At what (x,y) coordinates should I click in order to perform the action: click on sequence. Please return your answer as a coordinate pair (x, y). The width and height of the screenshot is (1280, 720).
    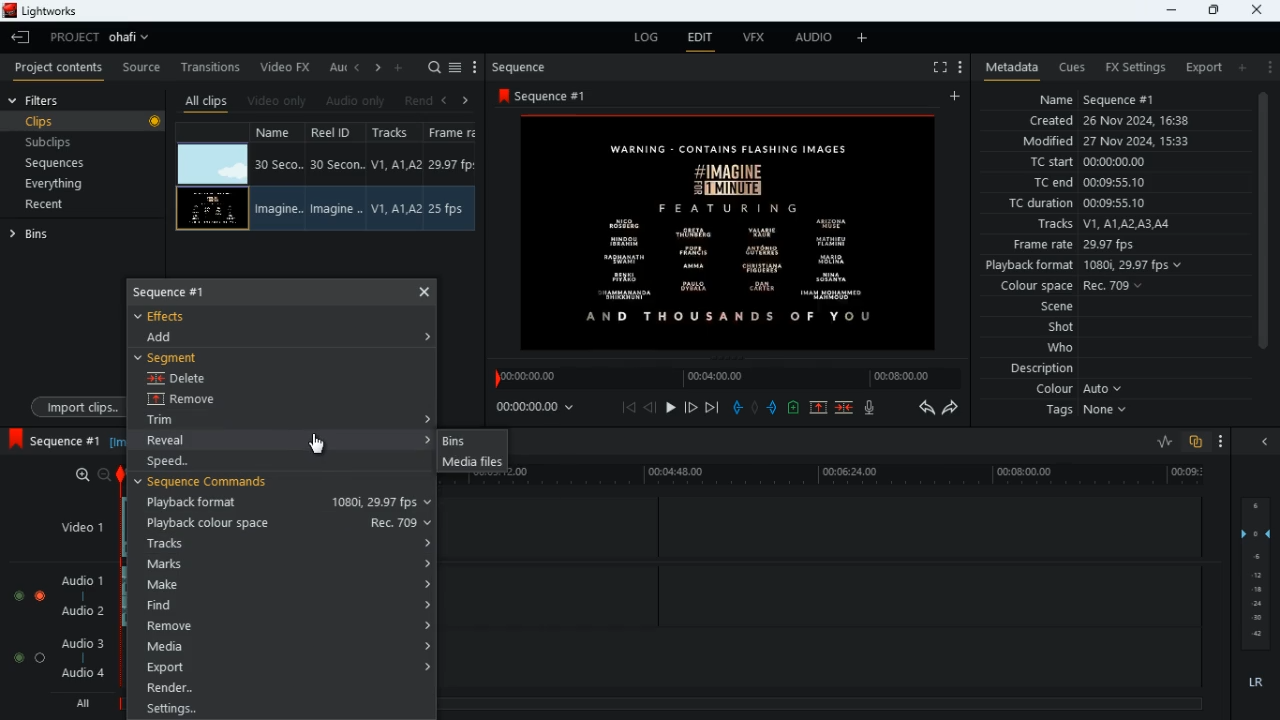
    Looking at the image, I should click on (55, 438).